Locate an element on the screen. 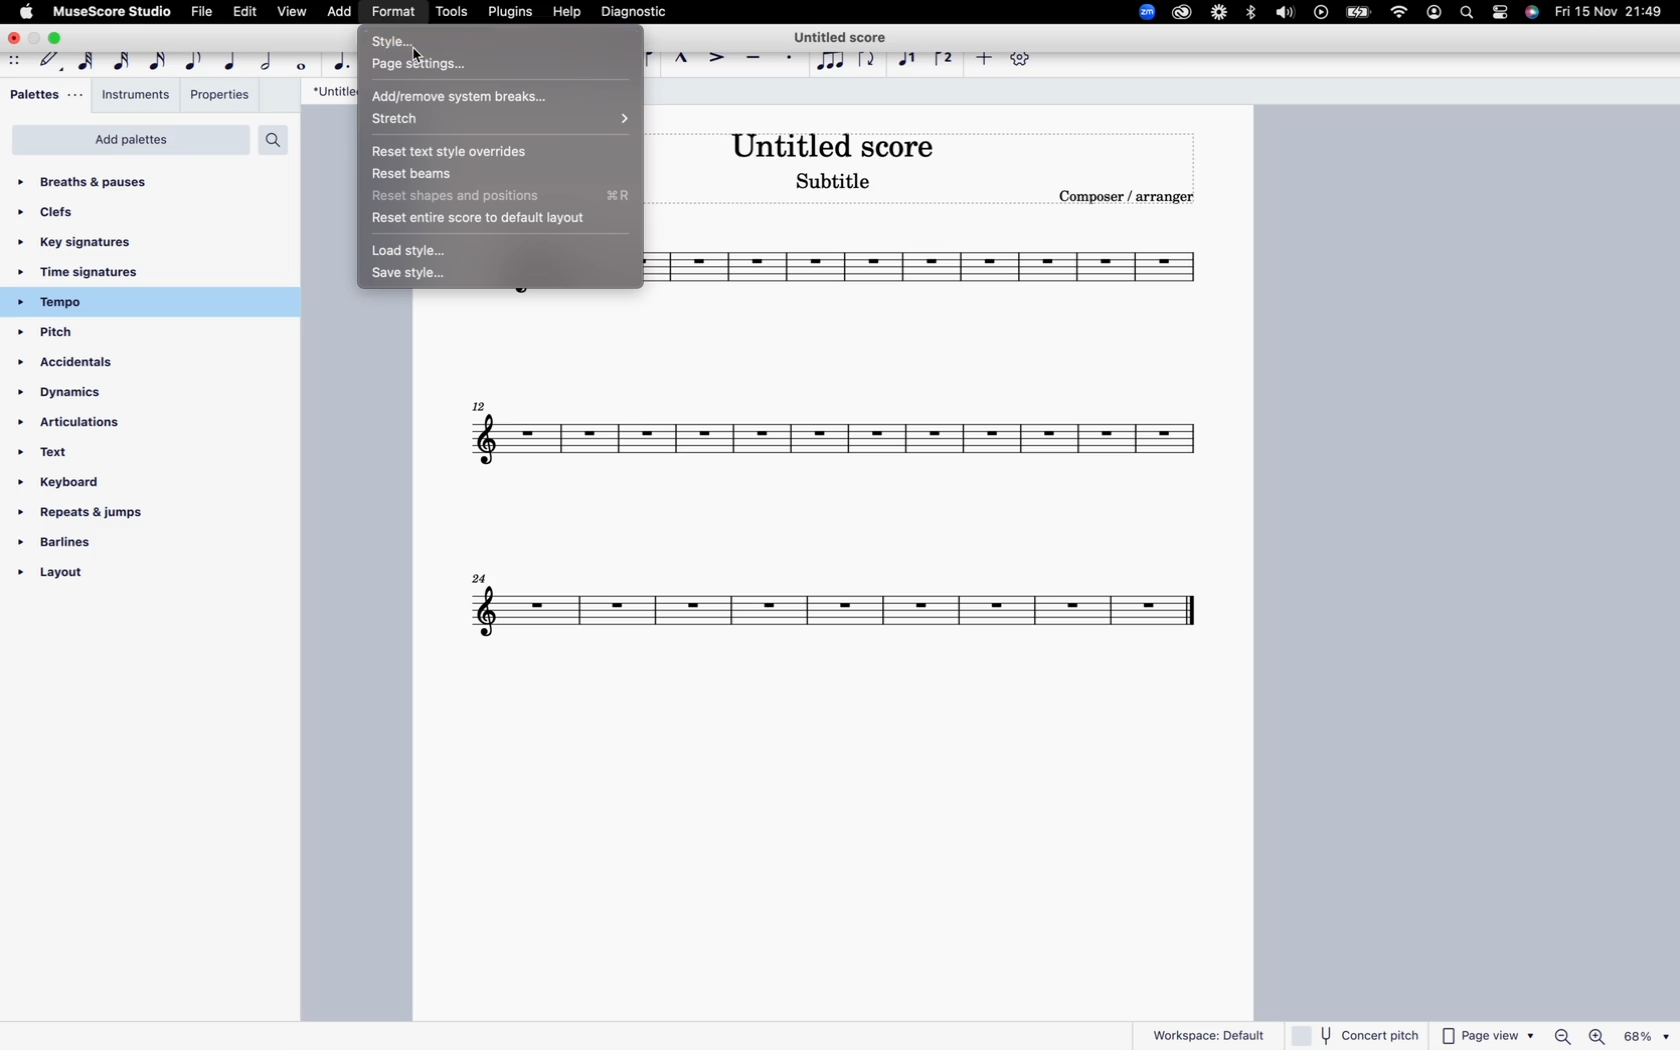  battery is located at coordinates (1359, 12).